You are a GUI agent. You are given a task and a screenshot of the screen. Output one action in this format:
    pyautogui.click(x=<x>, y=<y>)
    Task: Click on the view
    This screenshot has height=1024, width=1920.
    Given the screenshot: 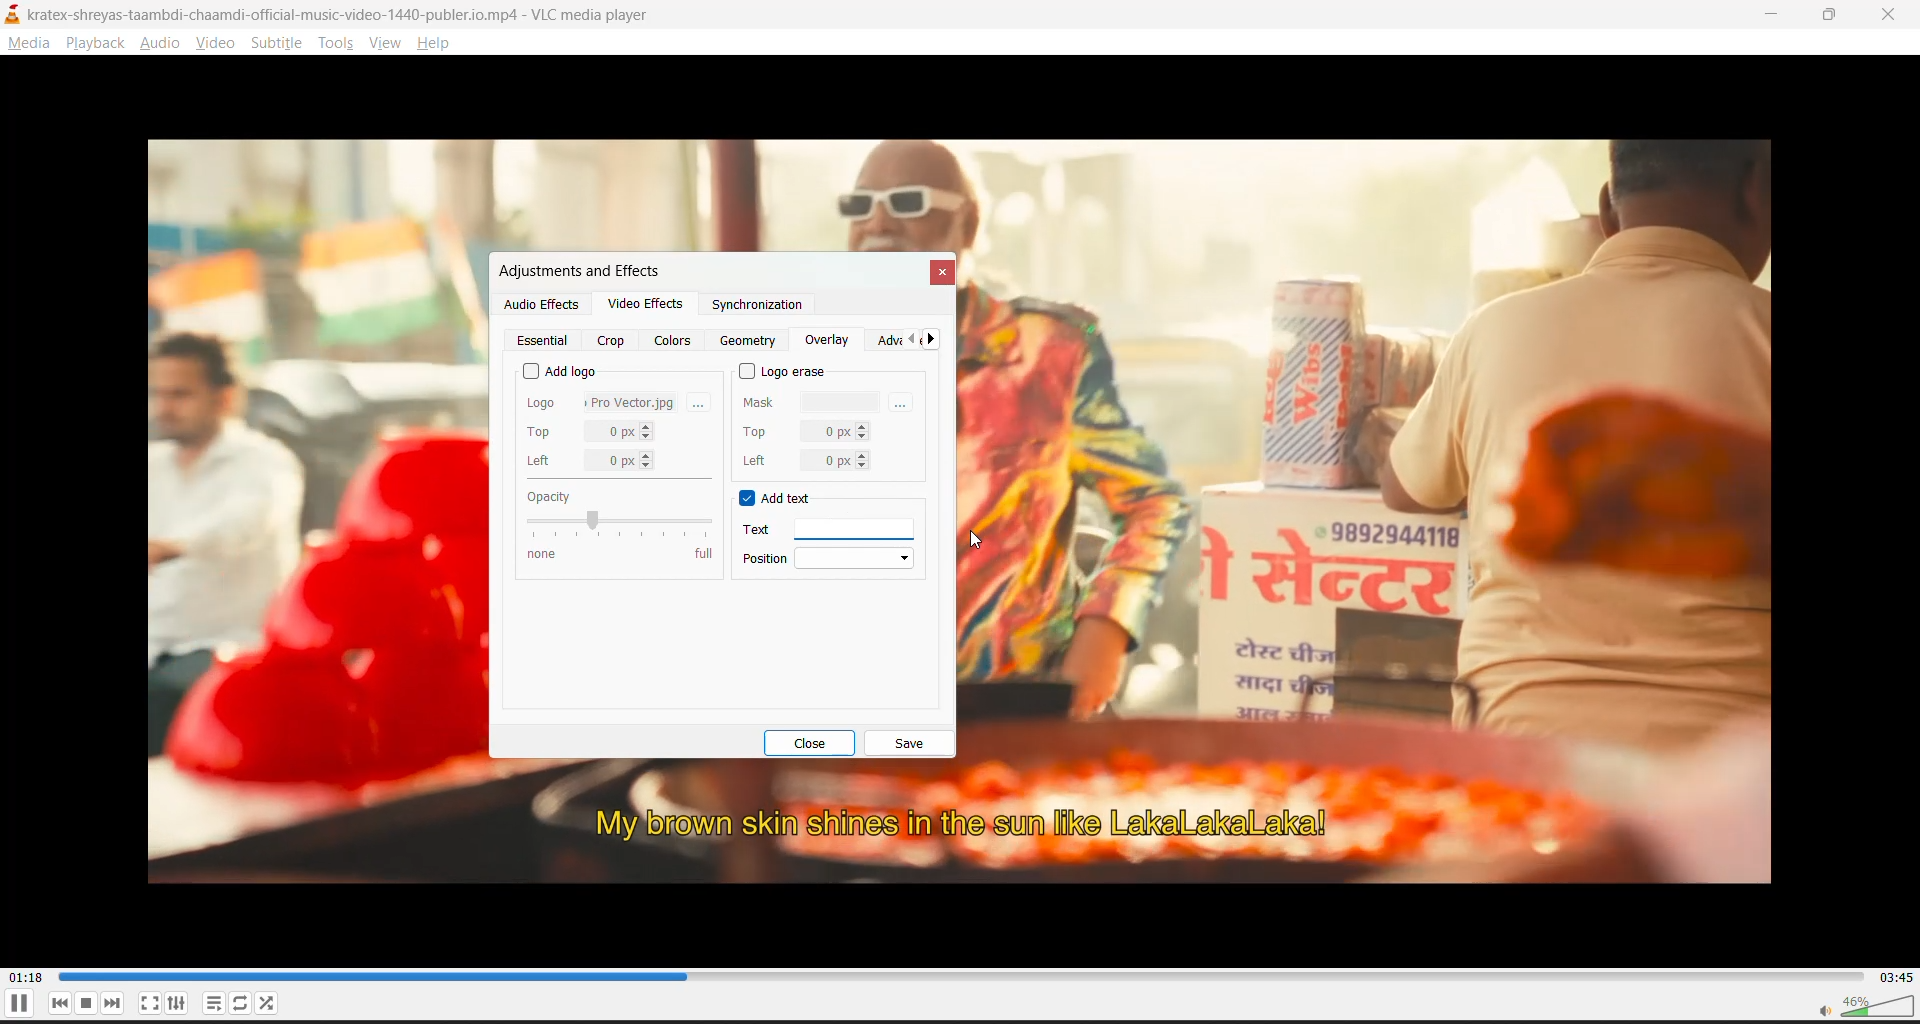 What is the action you would take?
    pyautogui.click(x=387, y=45)
    